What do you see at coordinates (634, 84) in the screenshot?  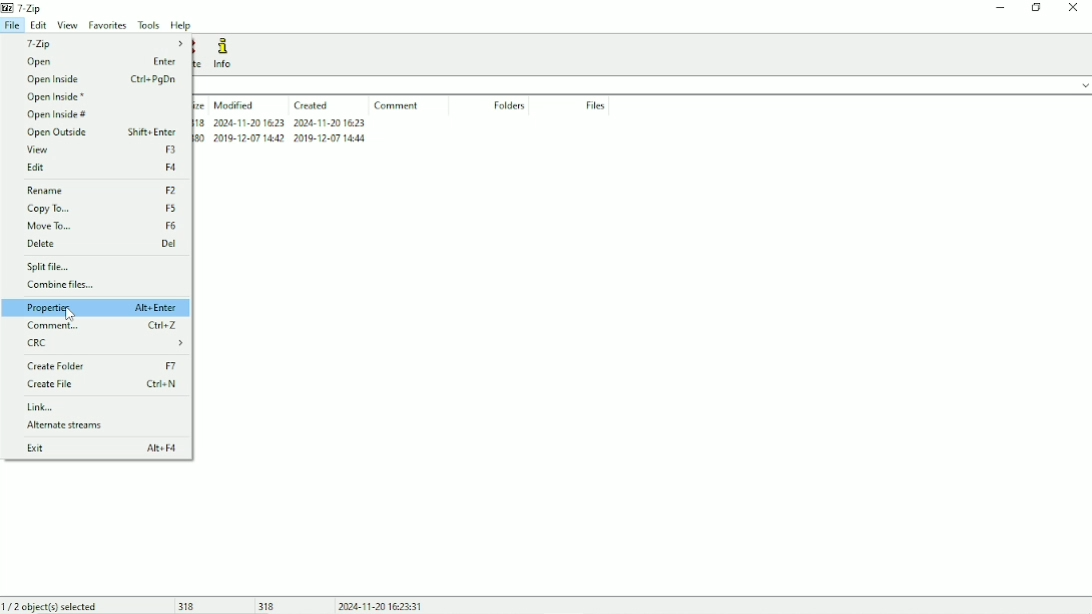 I see `File location` at bounding box center [634, 84].